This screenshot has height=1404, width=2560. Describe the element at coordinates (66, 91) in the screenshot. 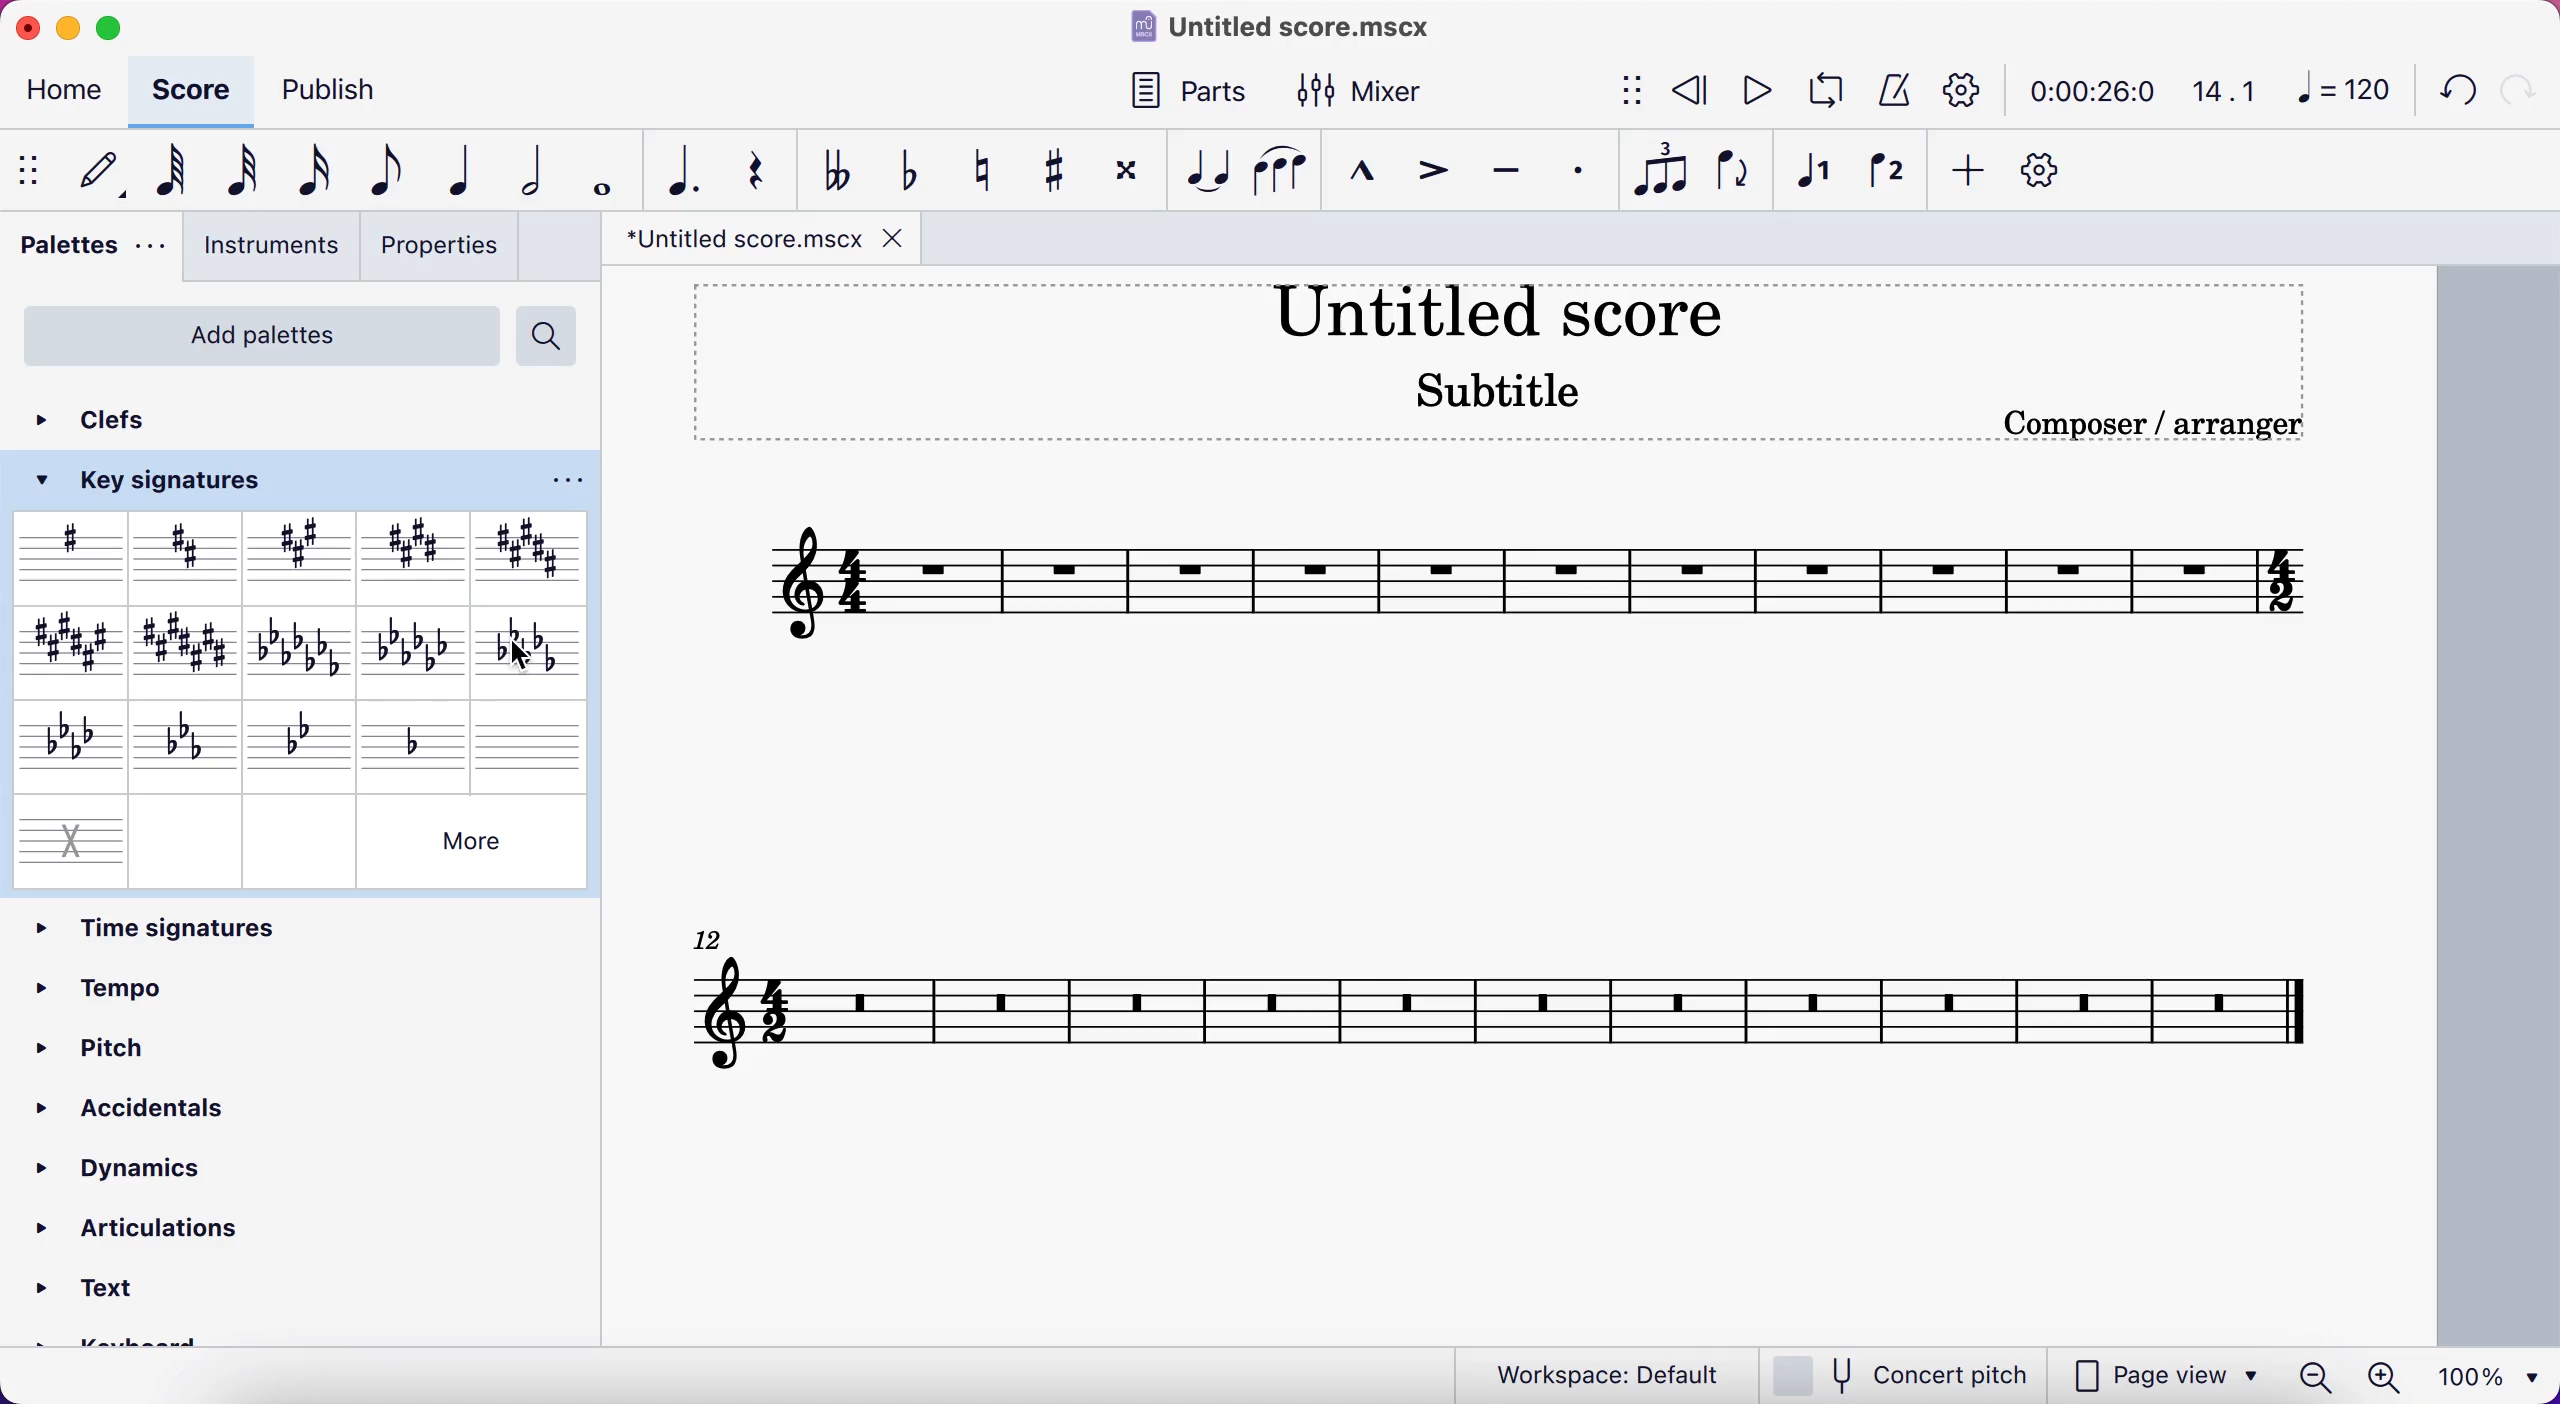

I see `home` at that location.